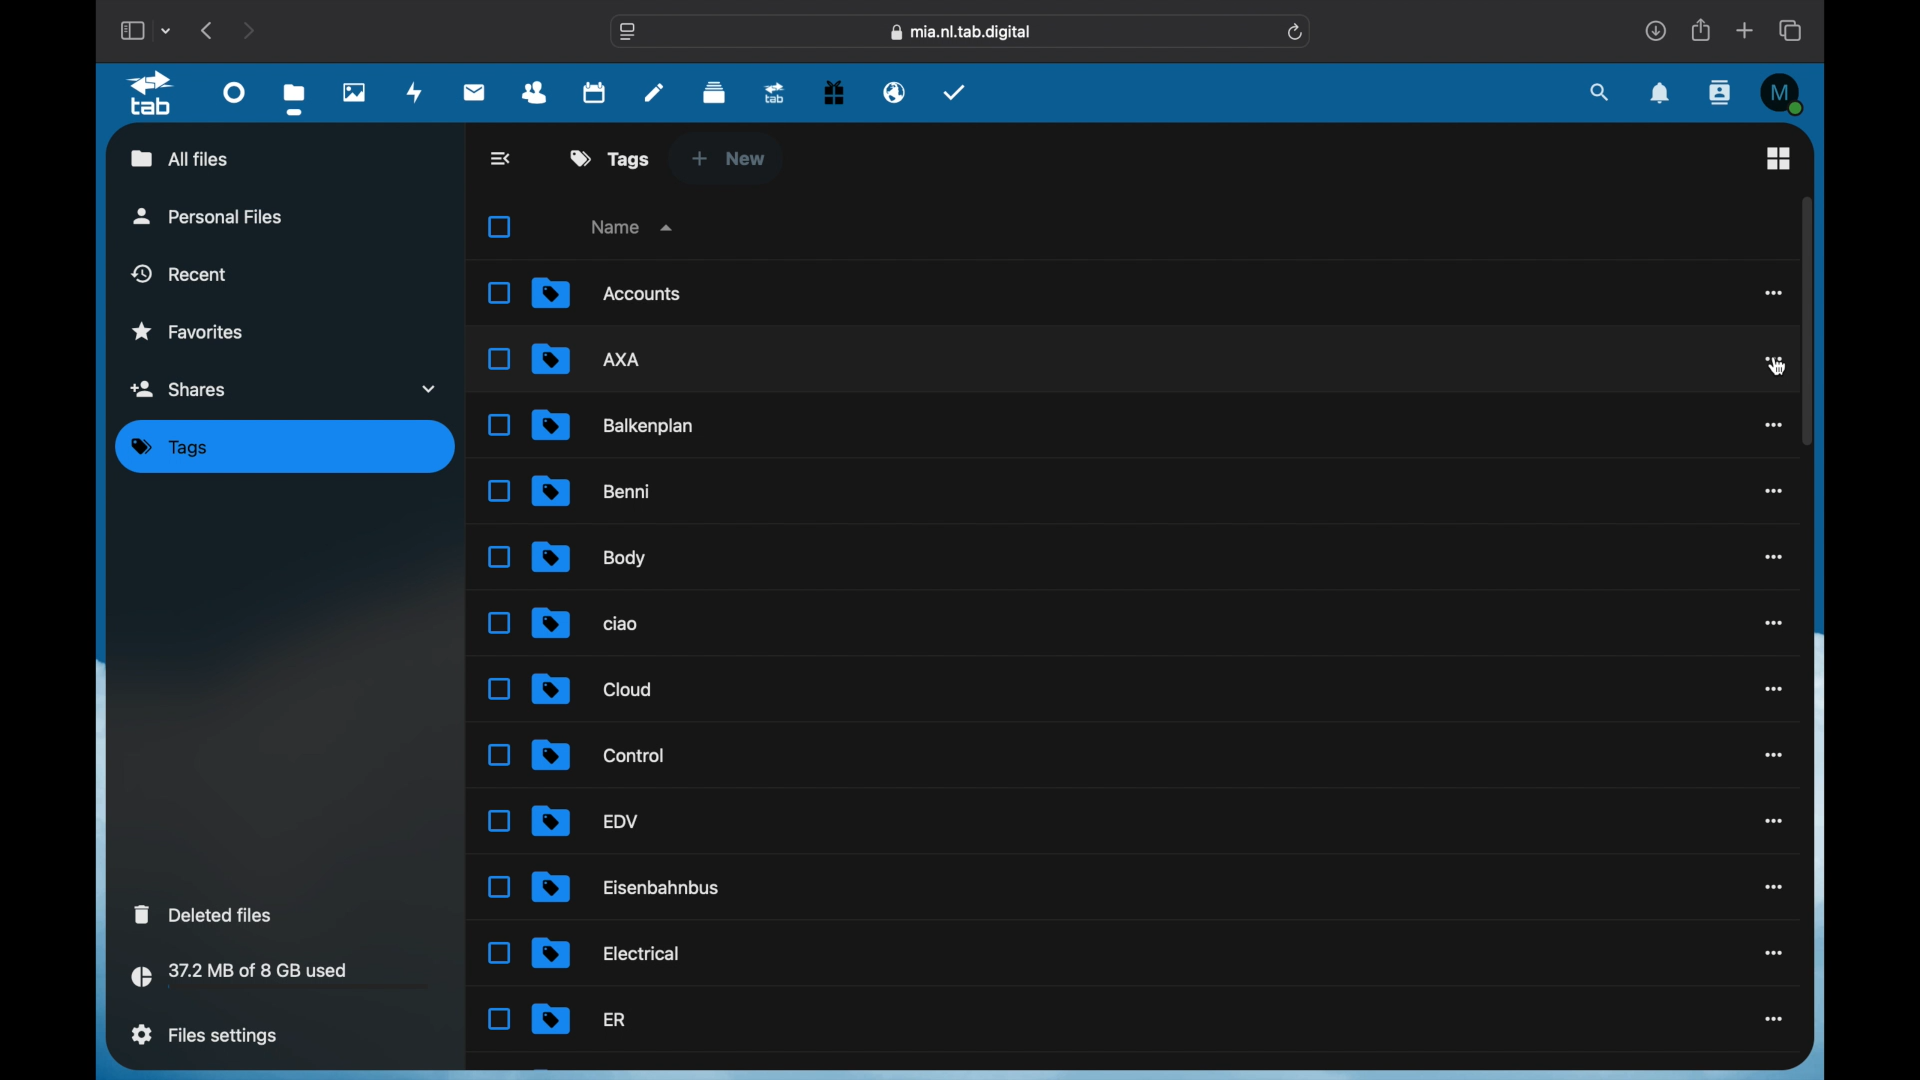 This screenshot has width=1920, height=1080. Describe the element at coordinates (251, 30) in the screenshot. I see `next` at that location.